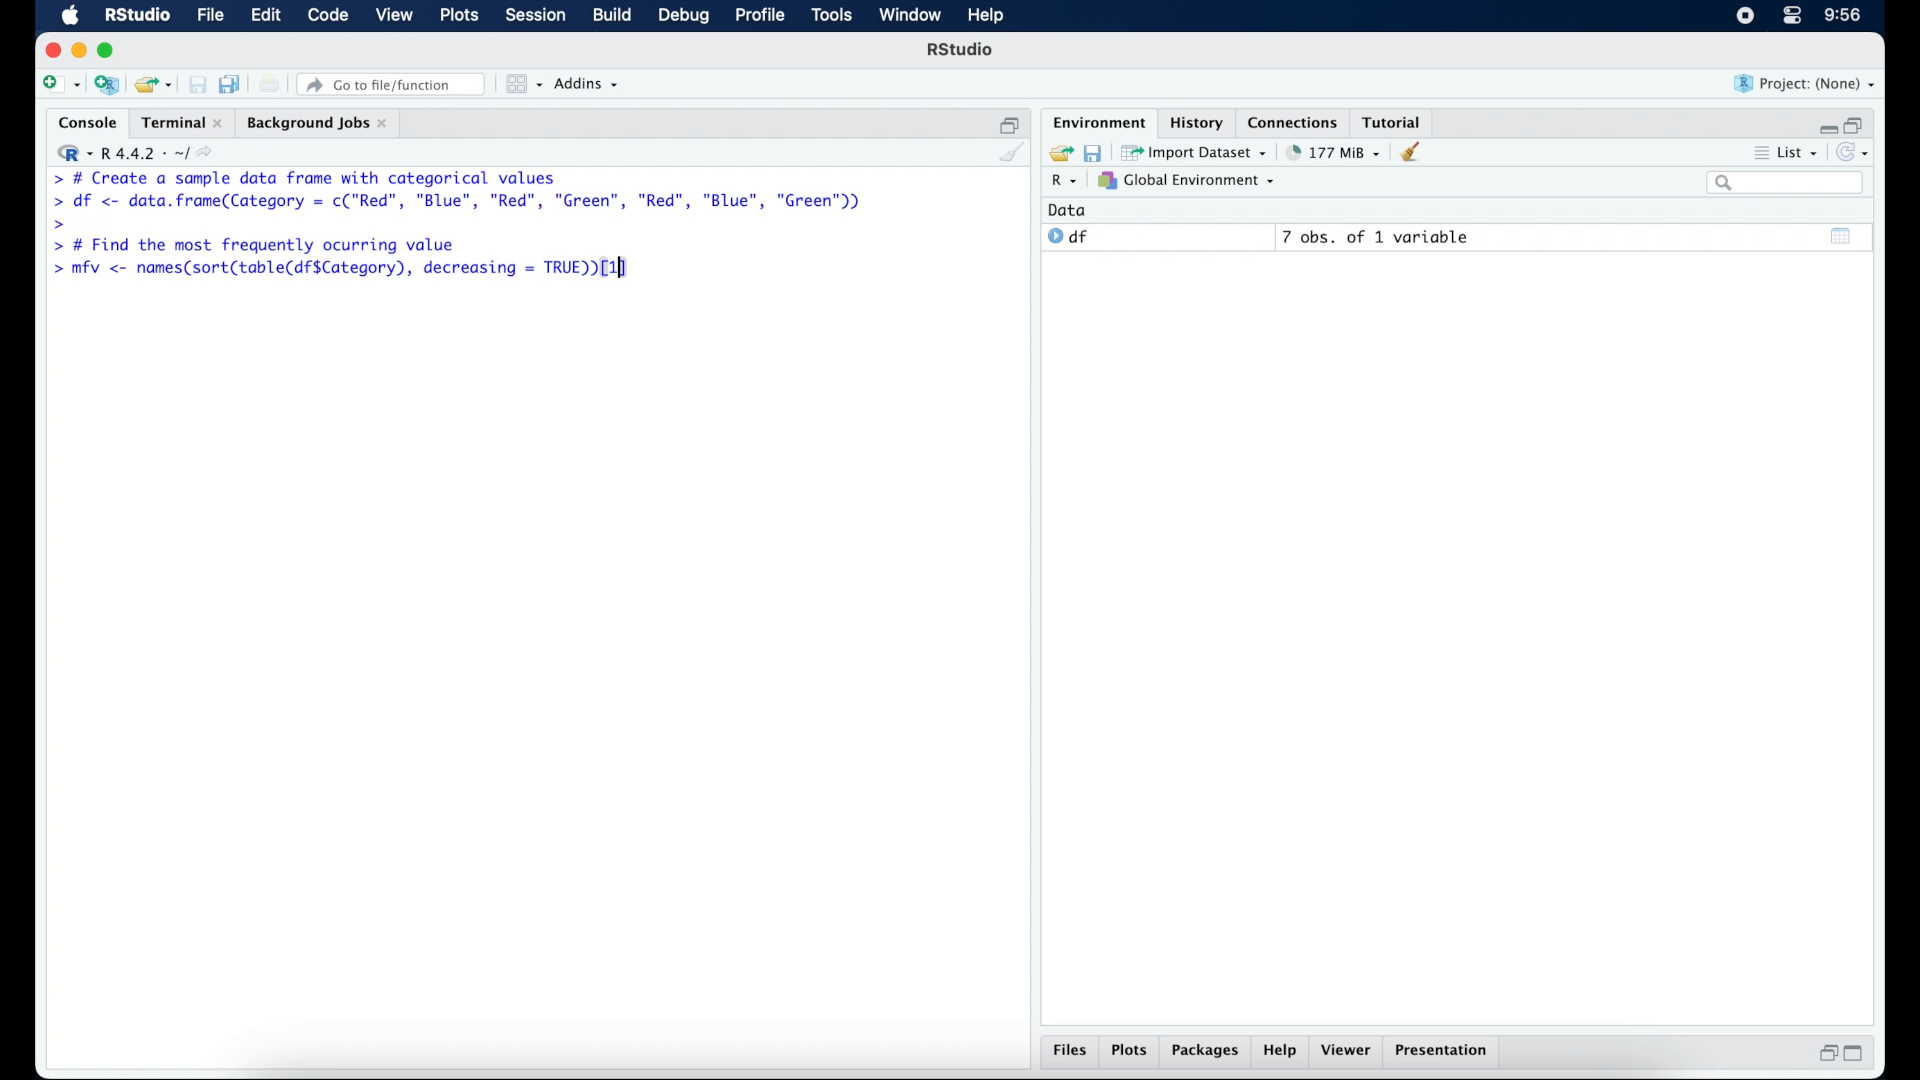 The width and height of the screenshot is (1920, 1080). I want to click on load workspace, so click(1058, 150).